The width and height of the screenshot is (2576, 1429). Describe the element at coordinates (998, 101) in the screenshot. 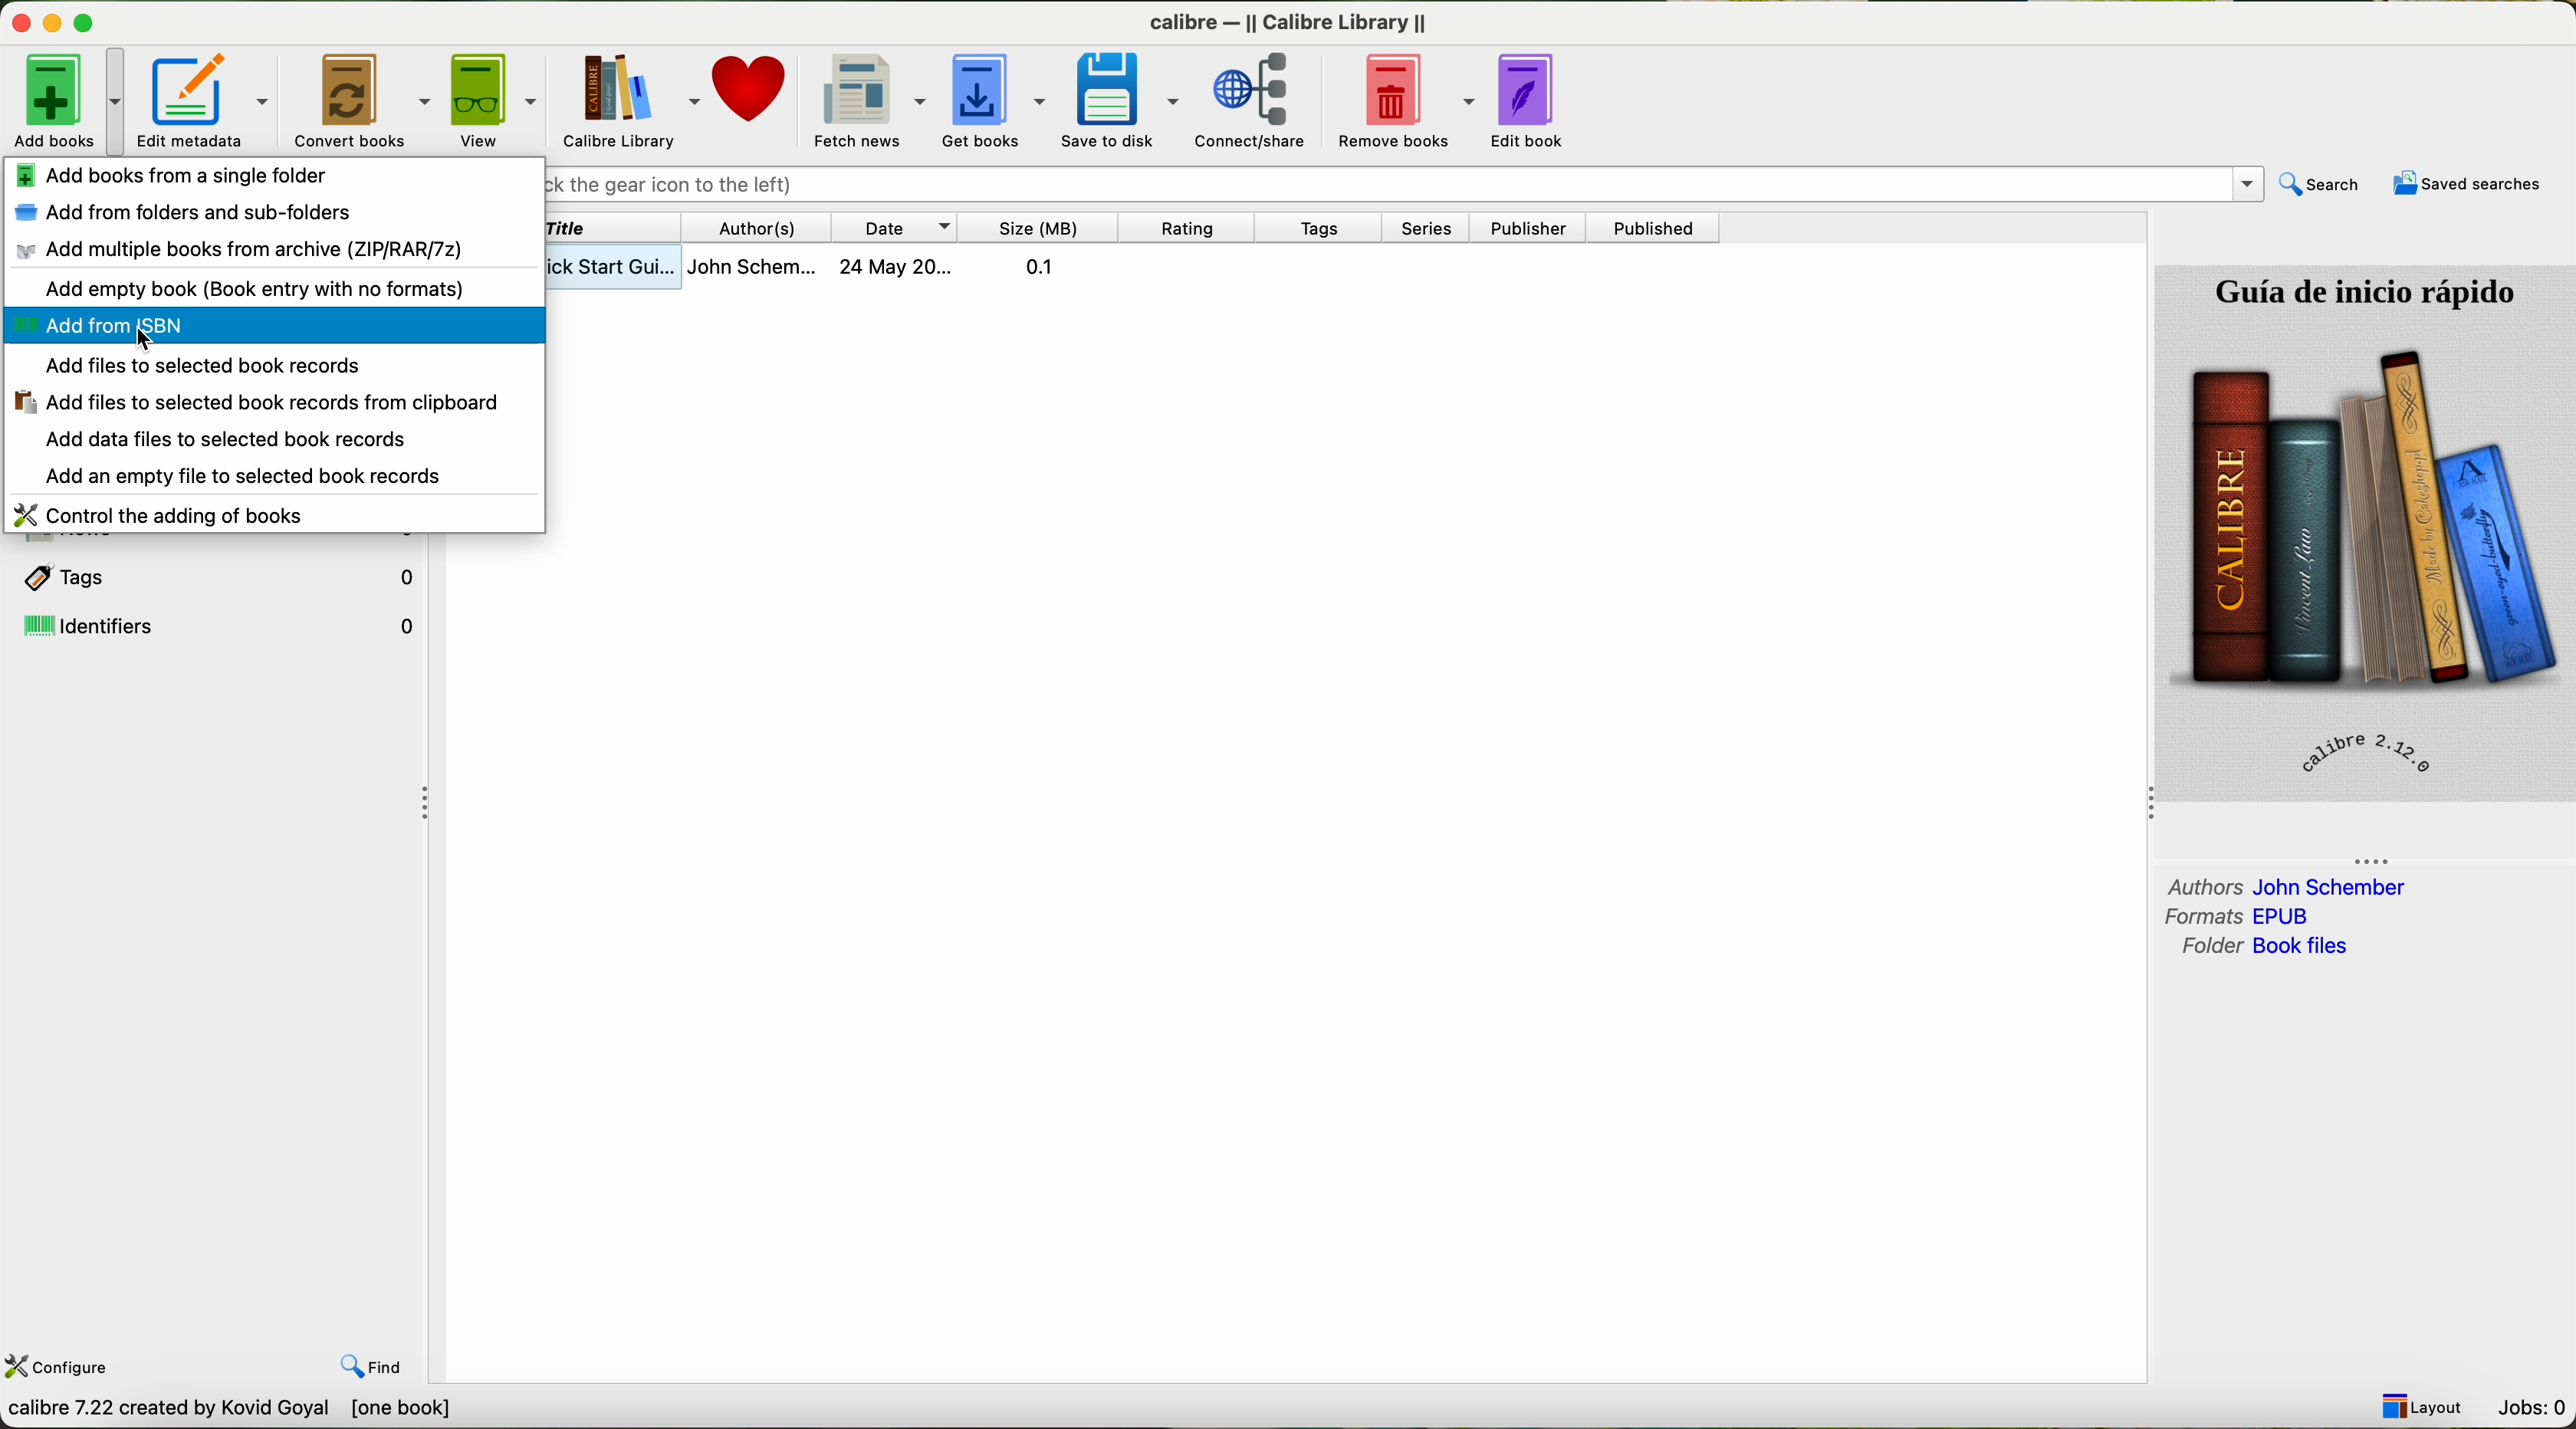

I see `get books` at that location.